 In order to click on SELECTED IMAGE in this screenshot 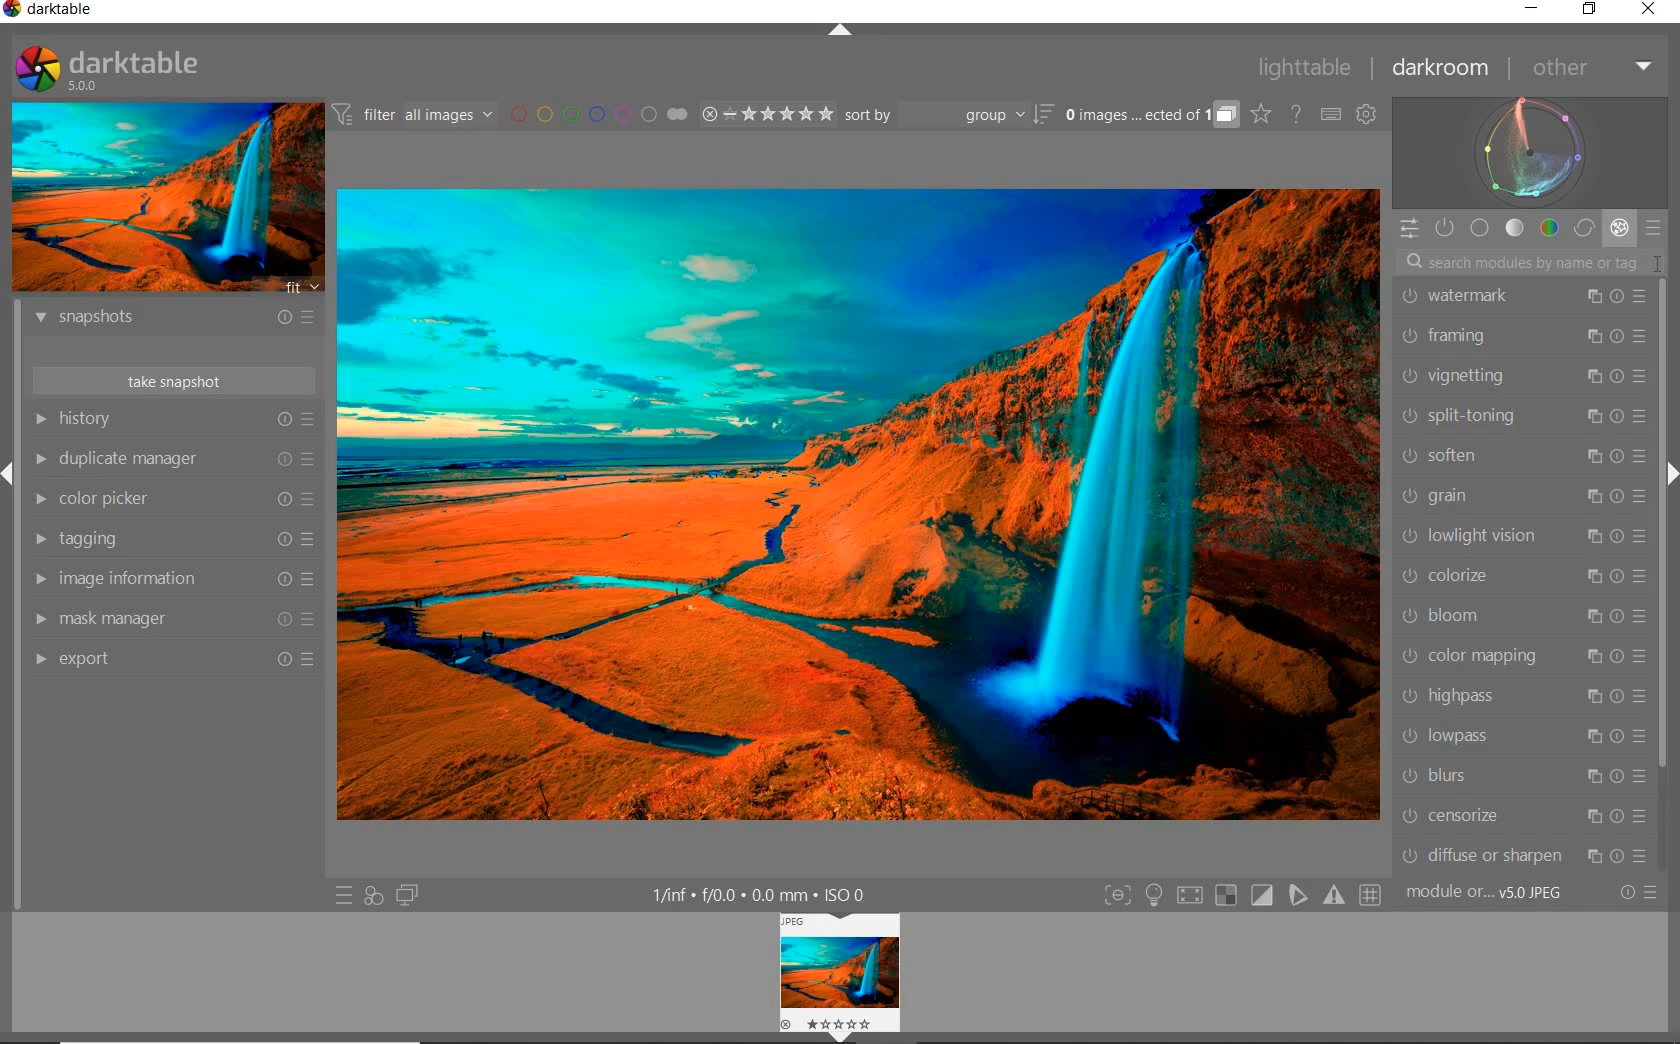, I will do `click(855, 502)`.